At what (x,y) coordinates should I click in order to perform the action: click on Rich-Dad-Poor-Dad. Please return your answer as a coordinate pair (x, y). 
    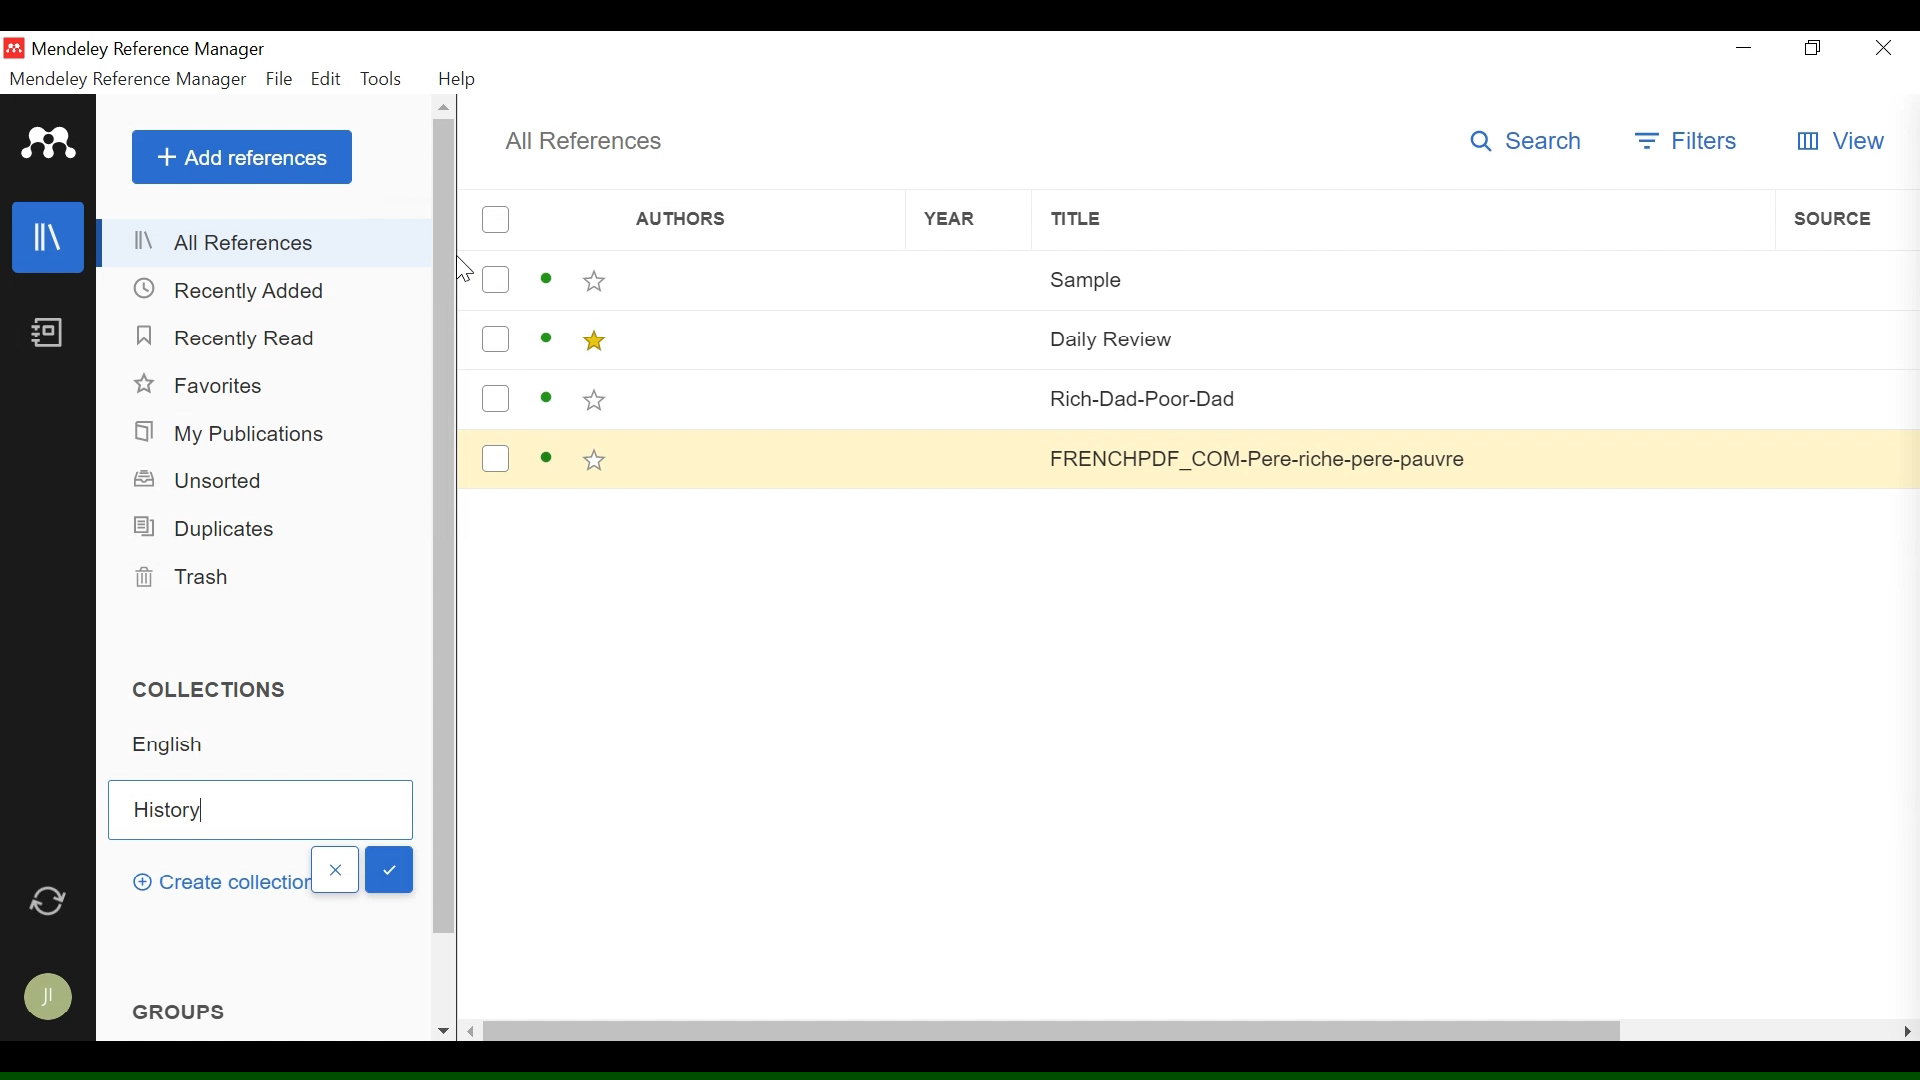
    Looking at the image, I should click on (1403, 400).